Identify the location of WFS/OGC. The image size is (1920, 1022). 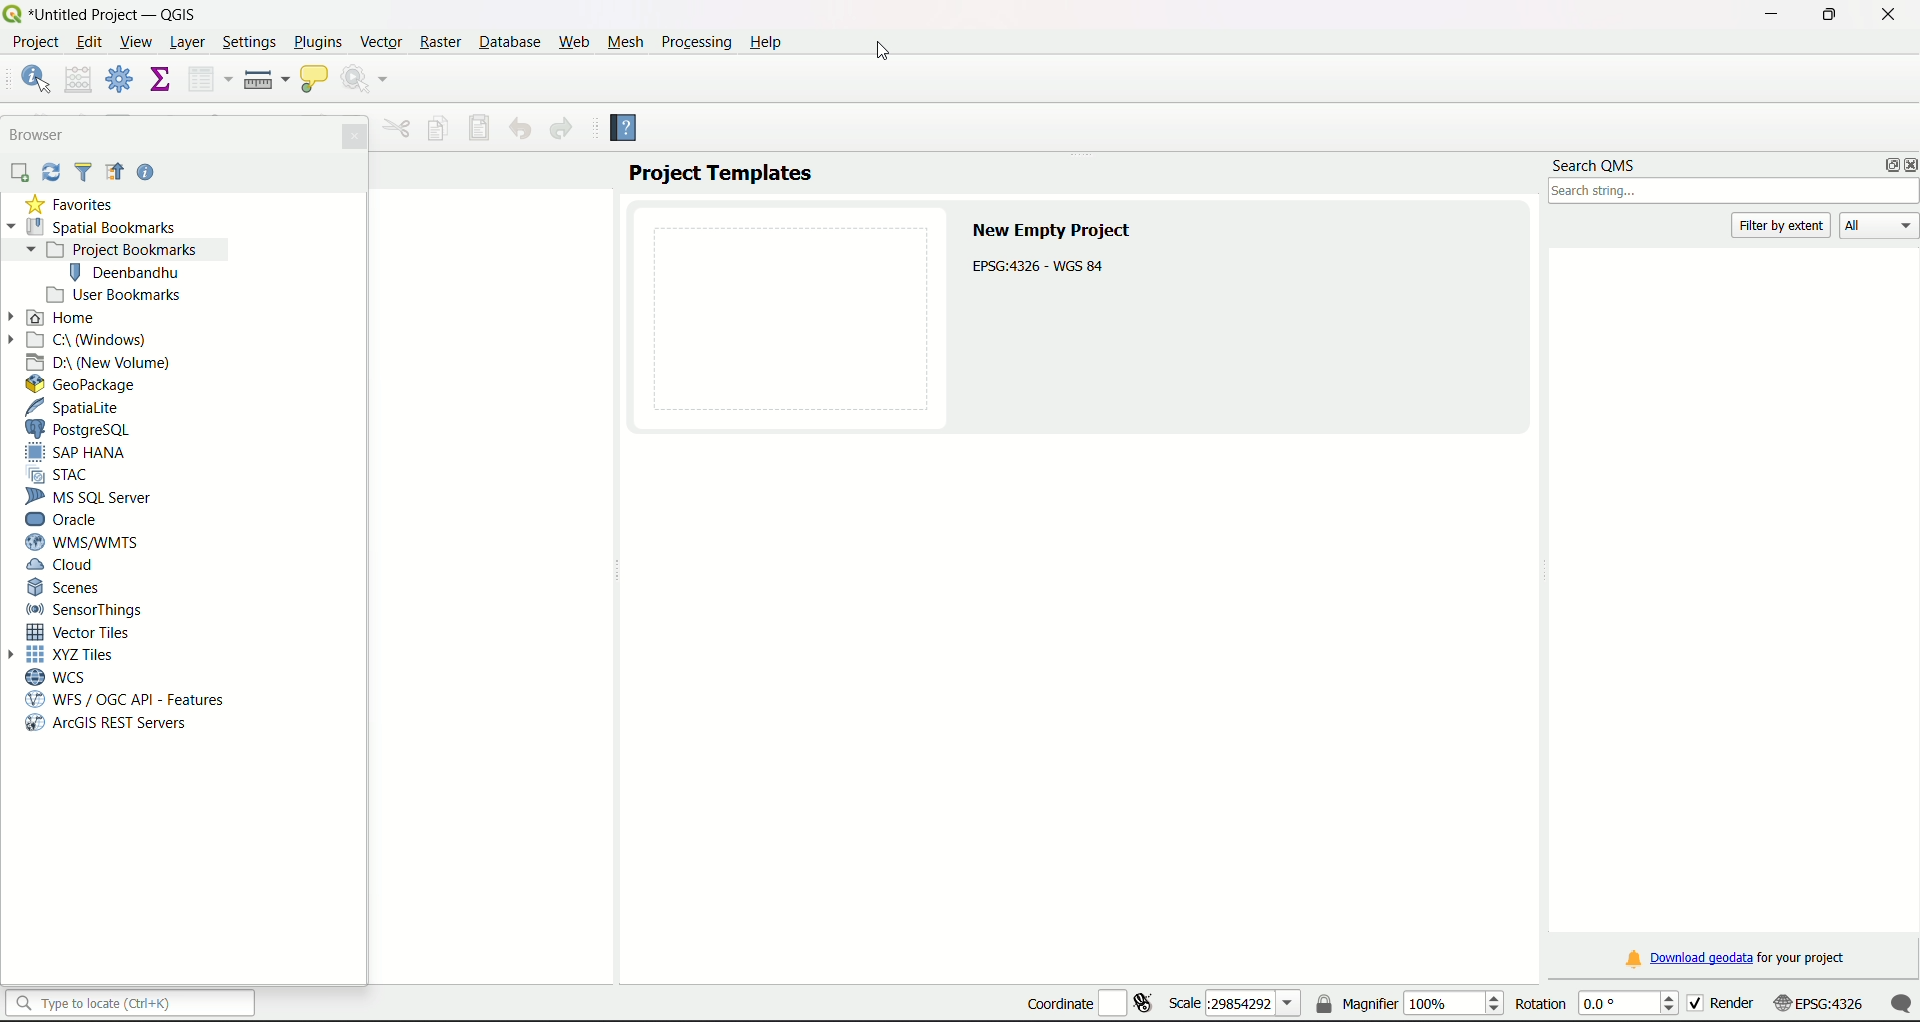
(127, 696).